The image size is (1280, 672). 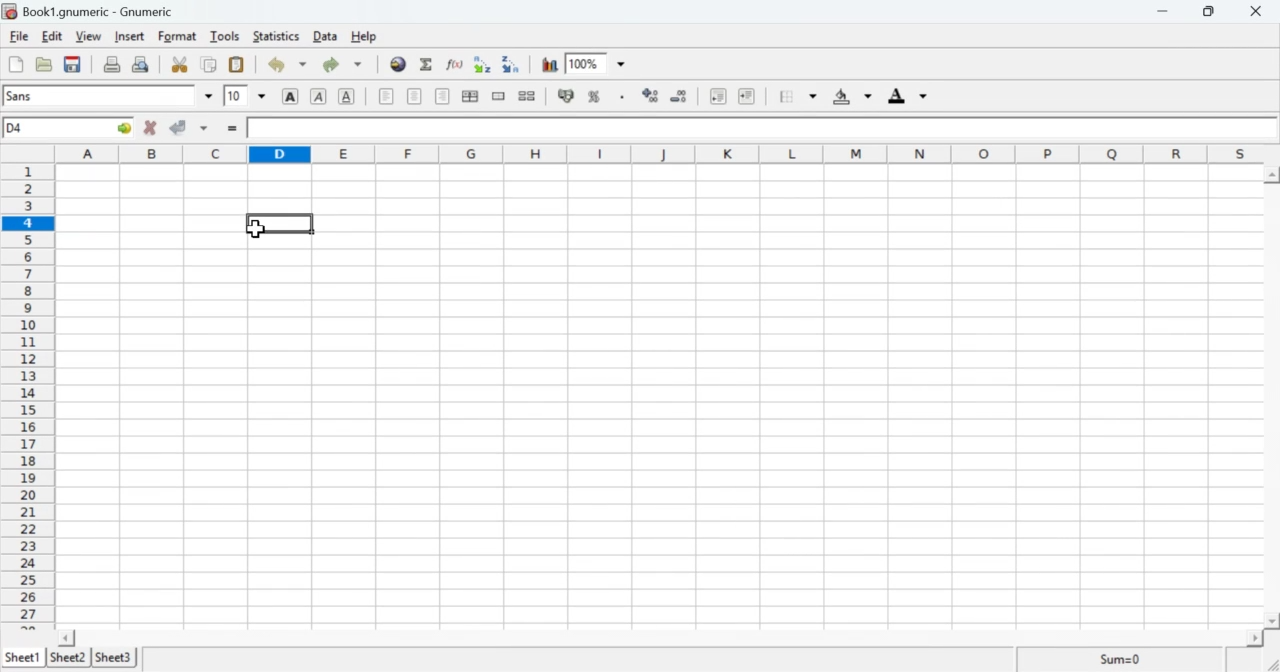 What do you see at coordinates (1260, 11) in the screenshot?
I see `close` at bounding box center [1260, 11].